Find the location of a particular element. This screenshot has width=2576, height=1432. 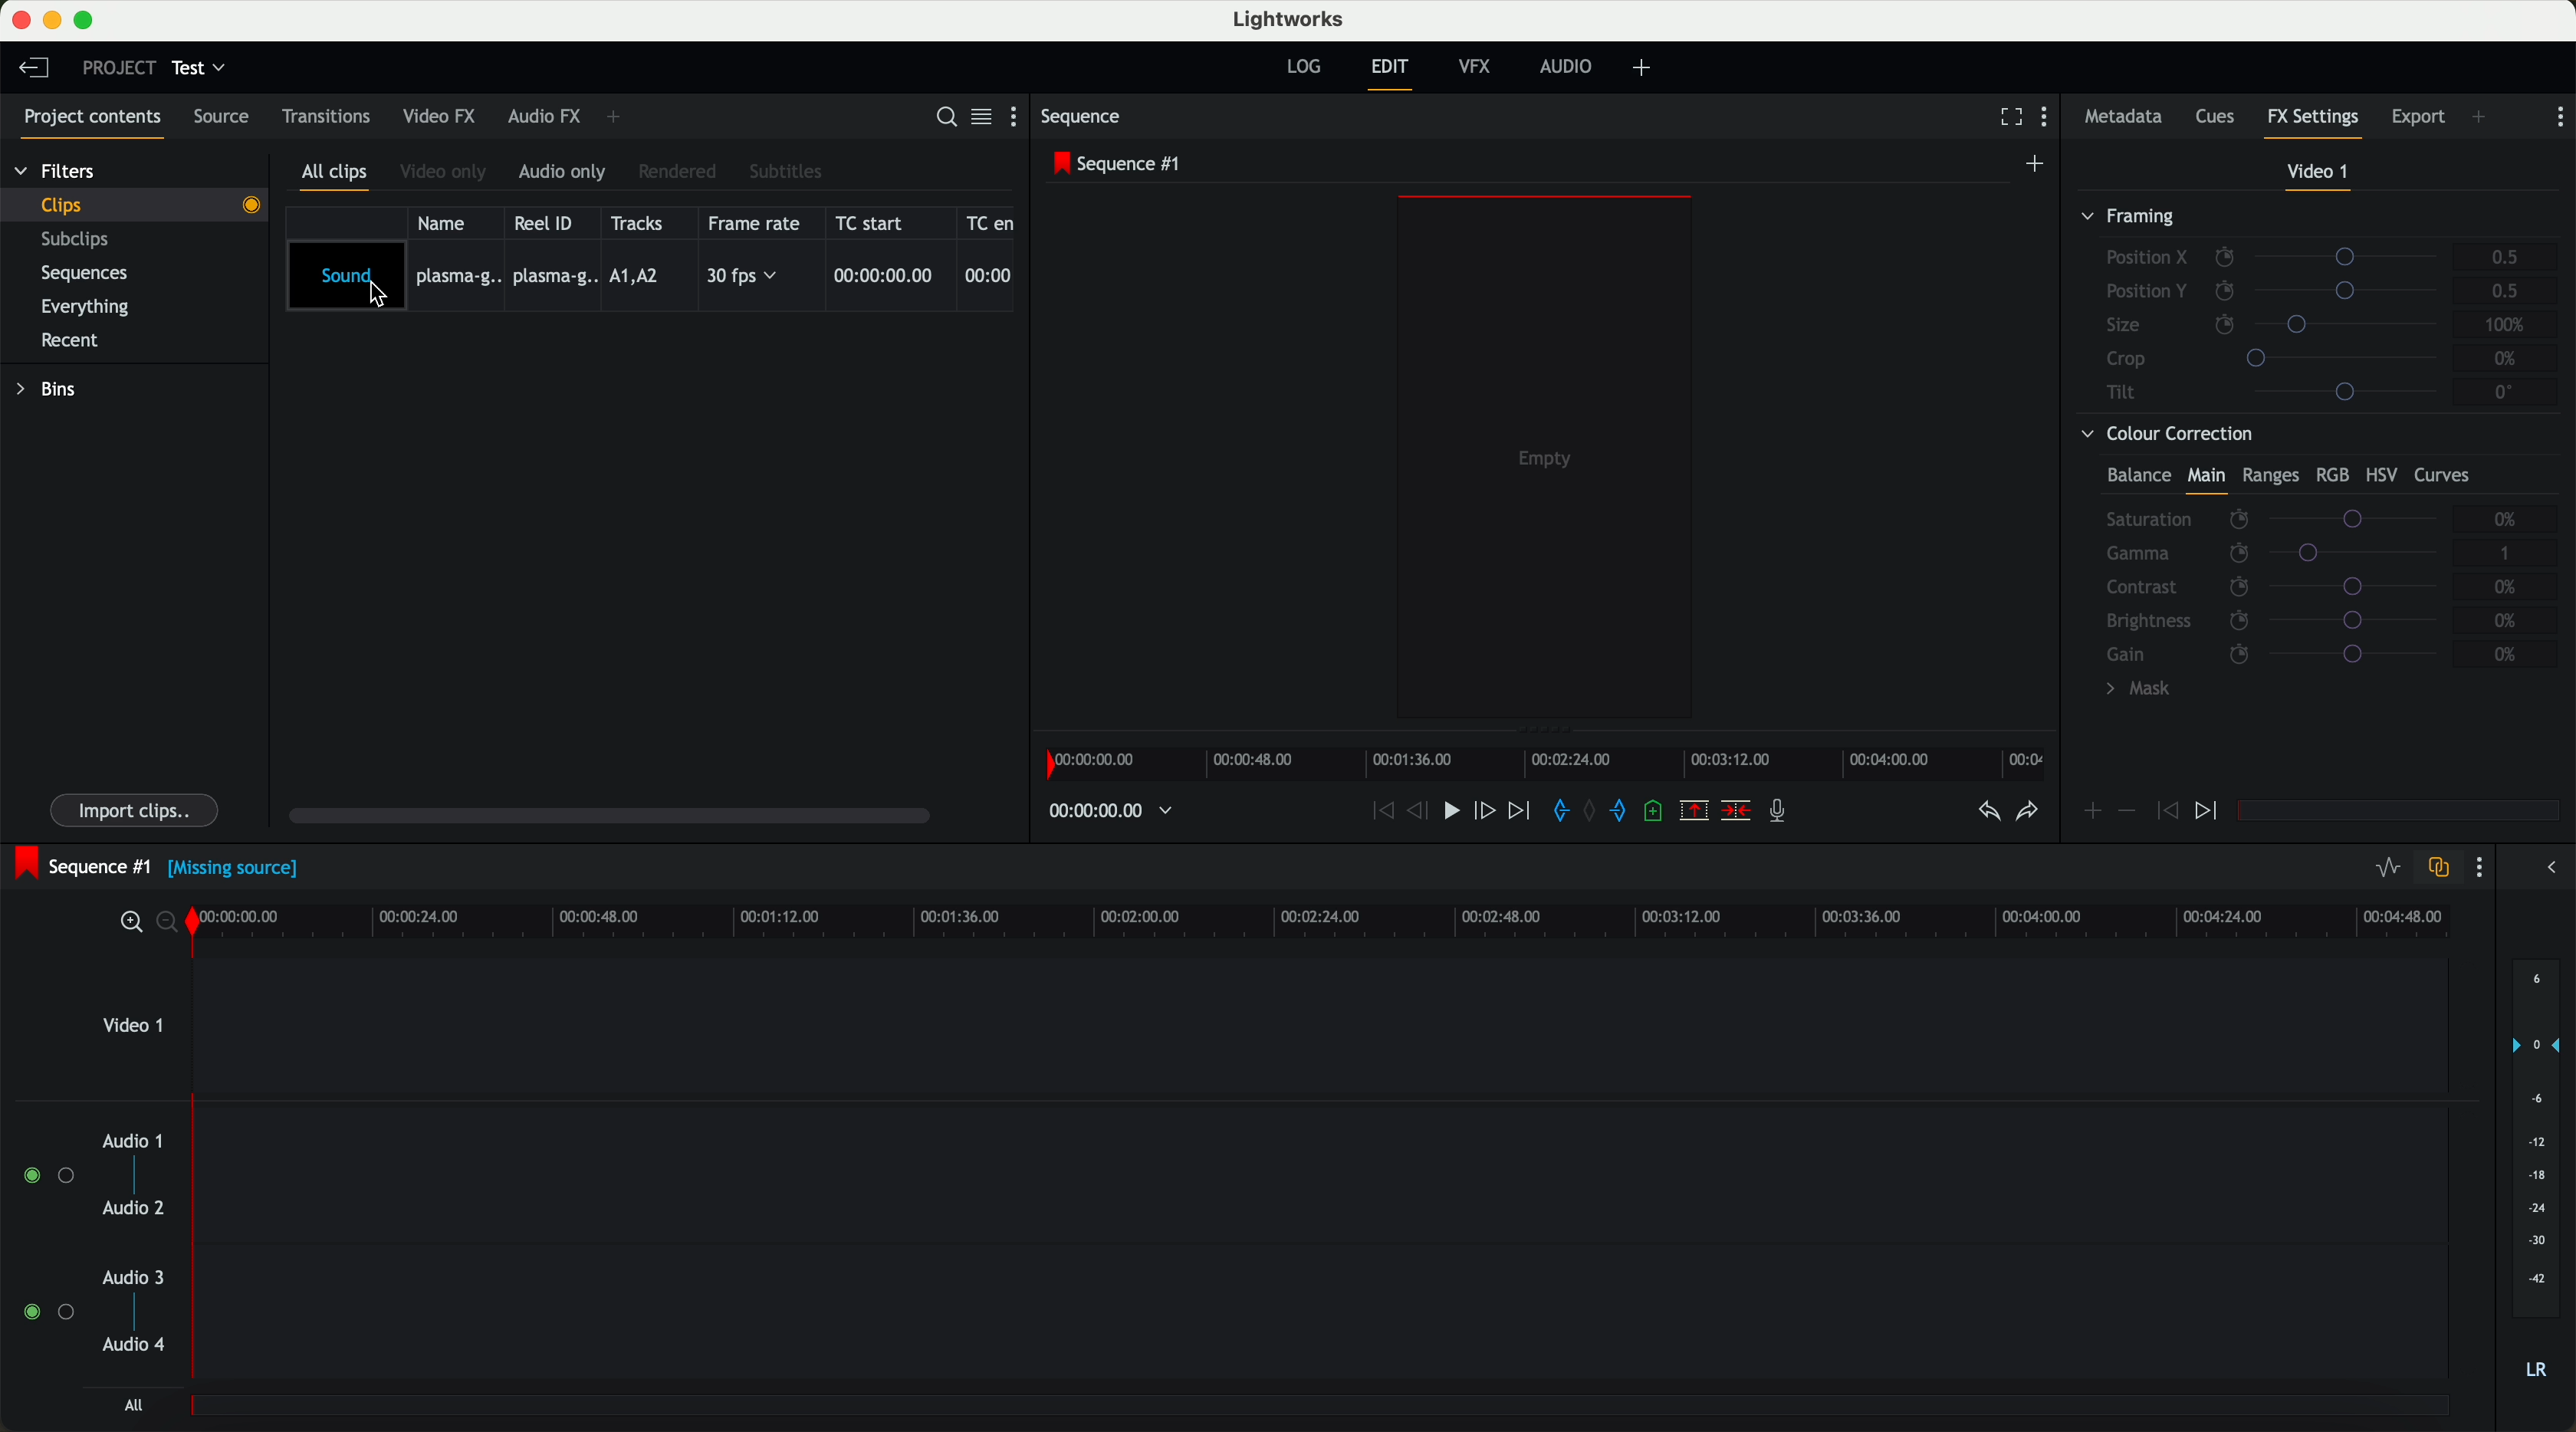

sequence #1 is located at coordinates (82, 863).